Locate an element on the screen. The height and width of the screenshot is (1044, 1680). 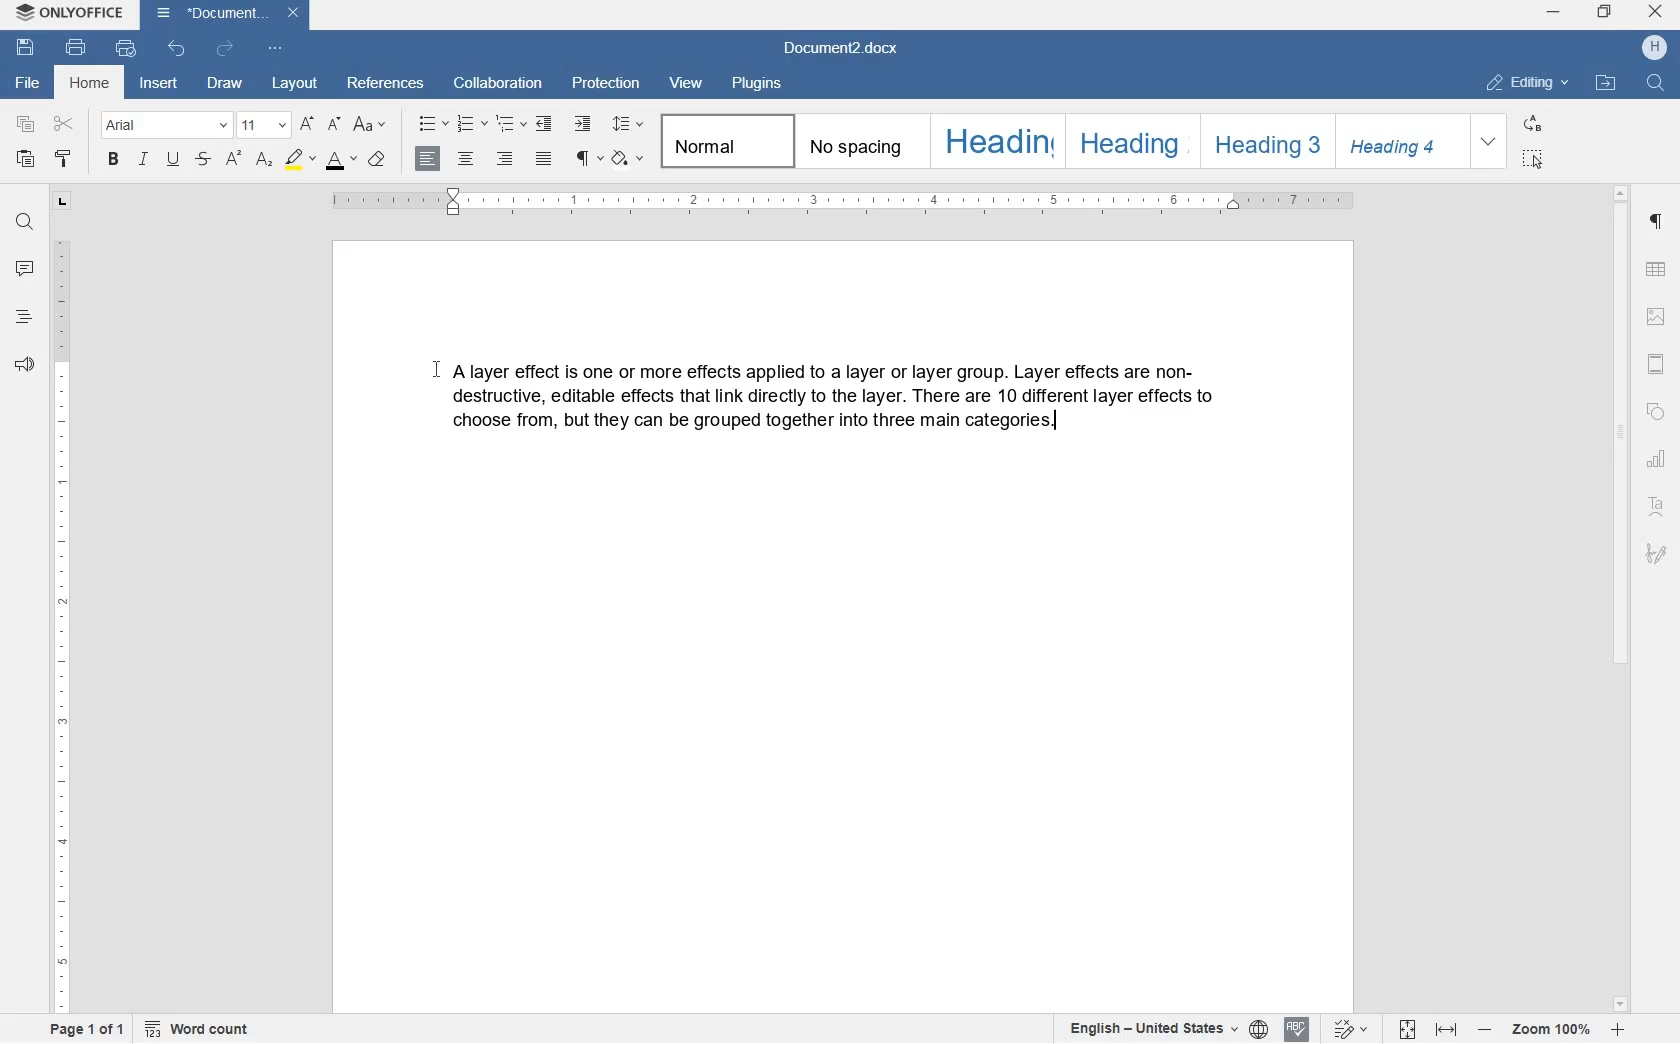
increase indent is located at coordinates (583, 125).